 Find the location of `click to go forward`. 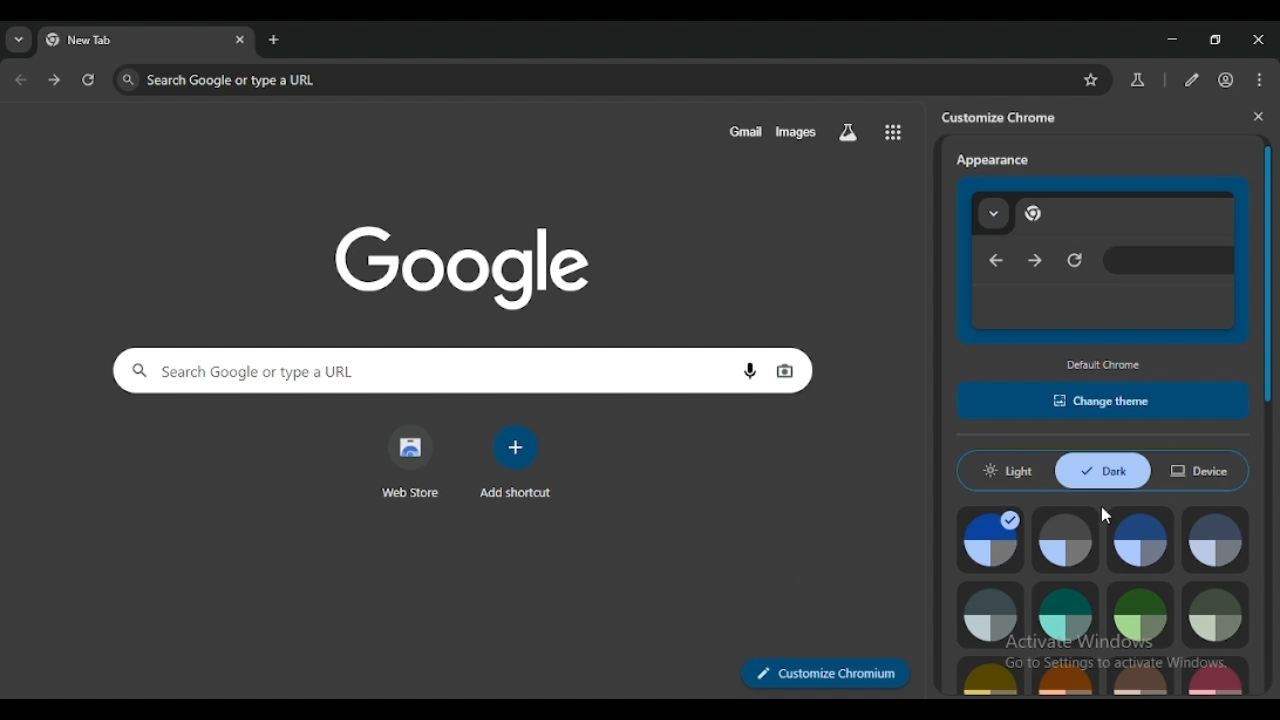

click to go forward is located at coordinates (54, 80).